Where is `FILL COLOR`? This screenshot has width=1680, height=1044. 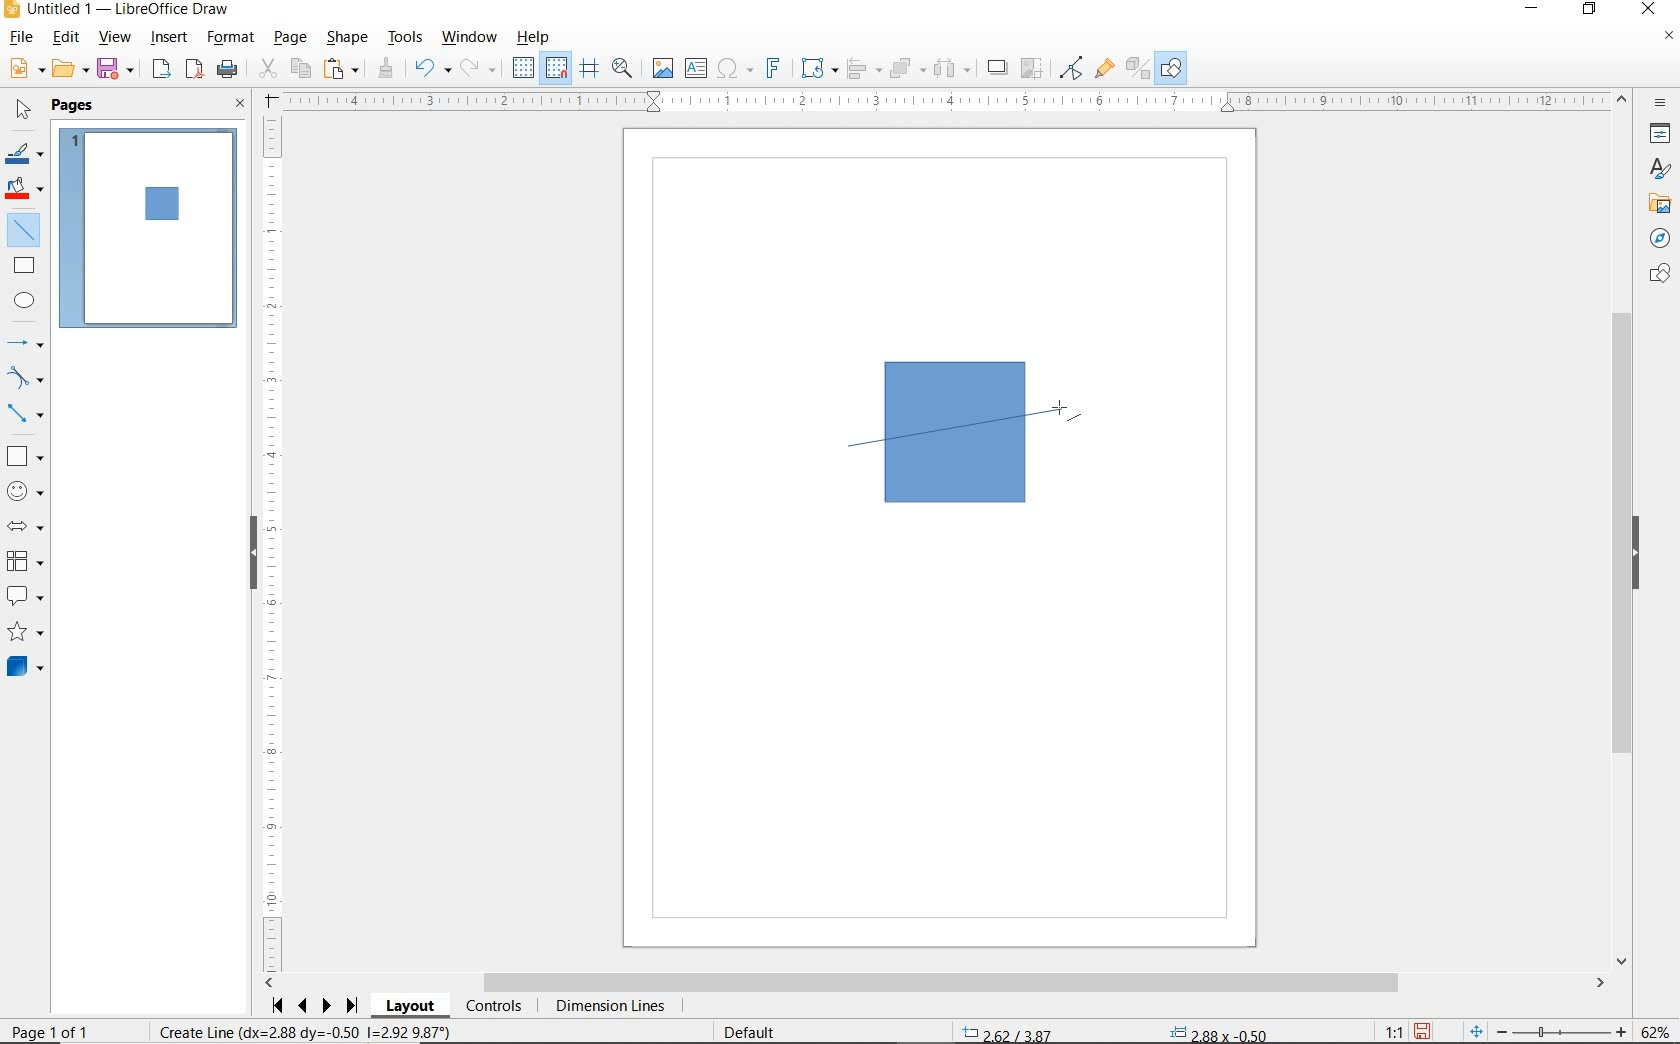 FILL COLOR is located at coordinates (26, 191).